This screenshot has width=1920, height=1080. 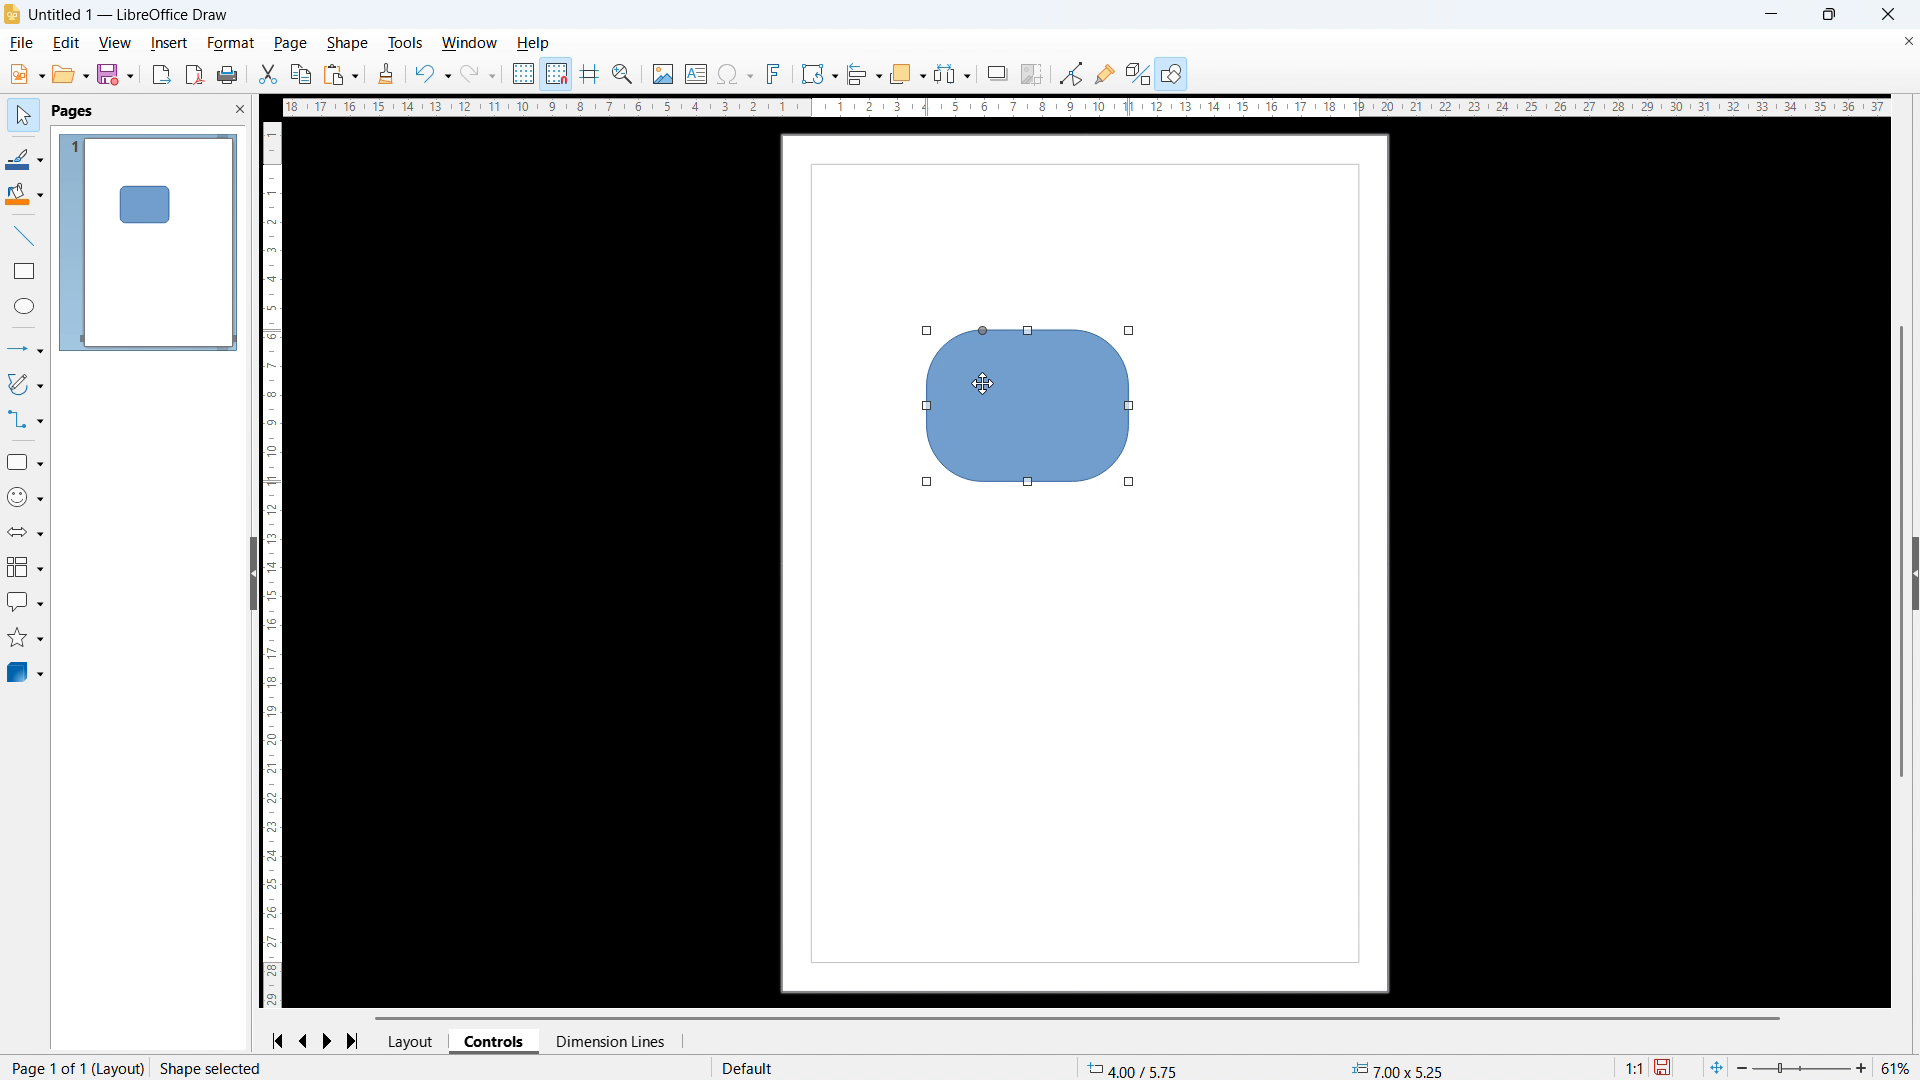 I want to click on Controls , so click(x=496, y=1040).